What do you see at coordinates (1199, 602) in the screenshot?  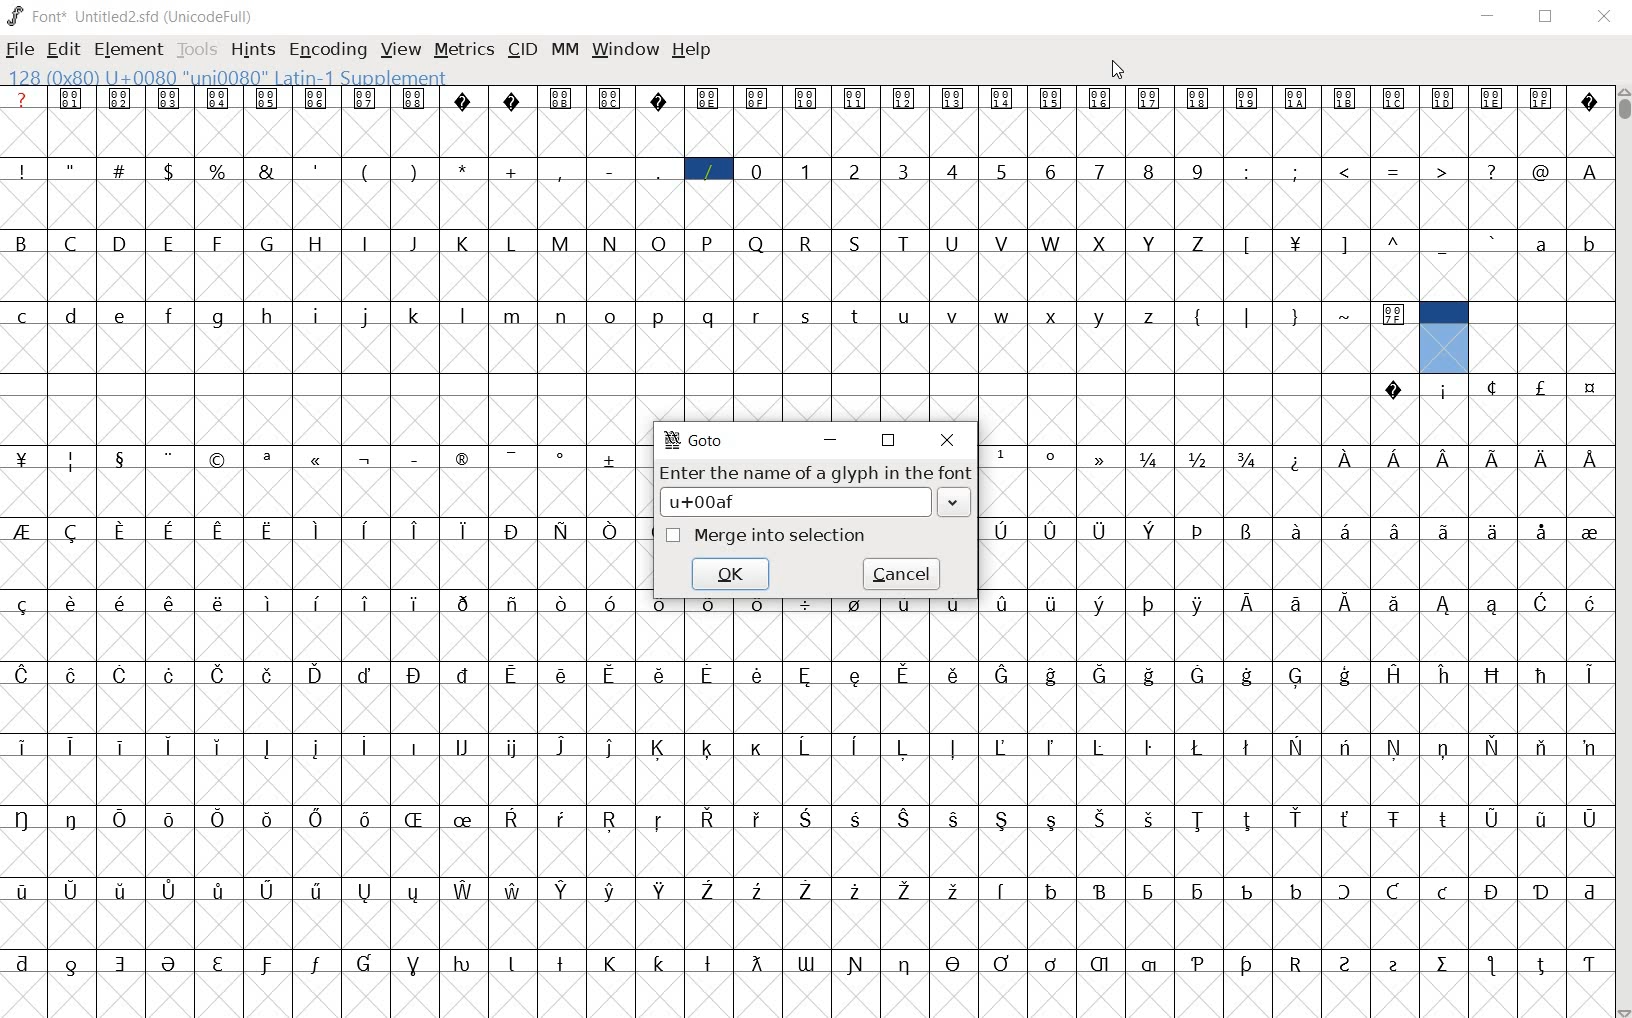 I see `Symbol` at bounding box center [1199, 602].